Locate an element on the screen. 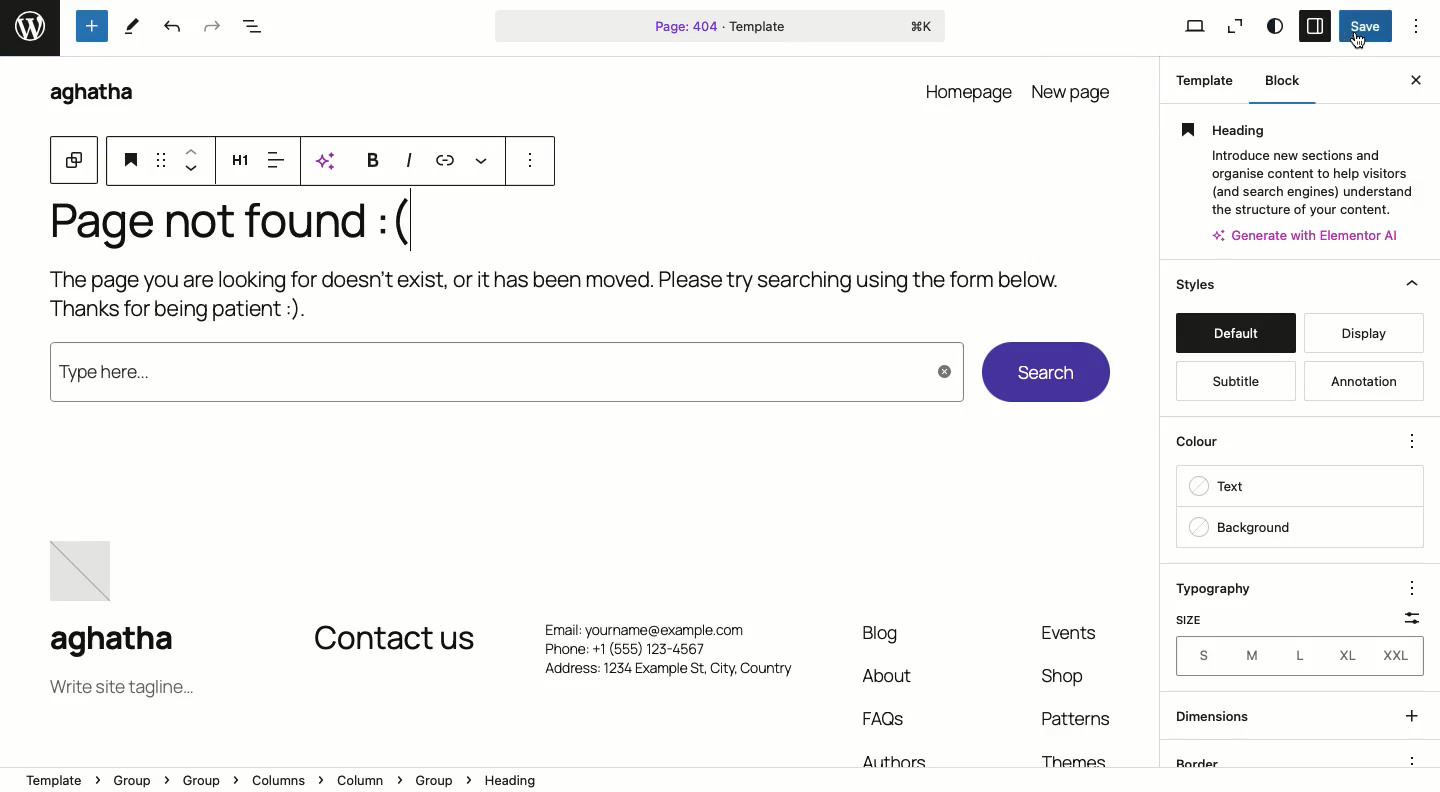  event is located at coordinates (1075, 632).